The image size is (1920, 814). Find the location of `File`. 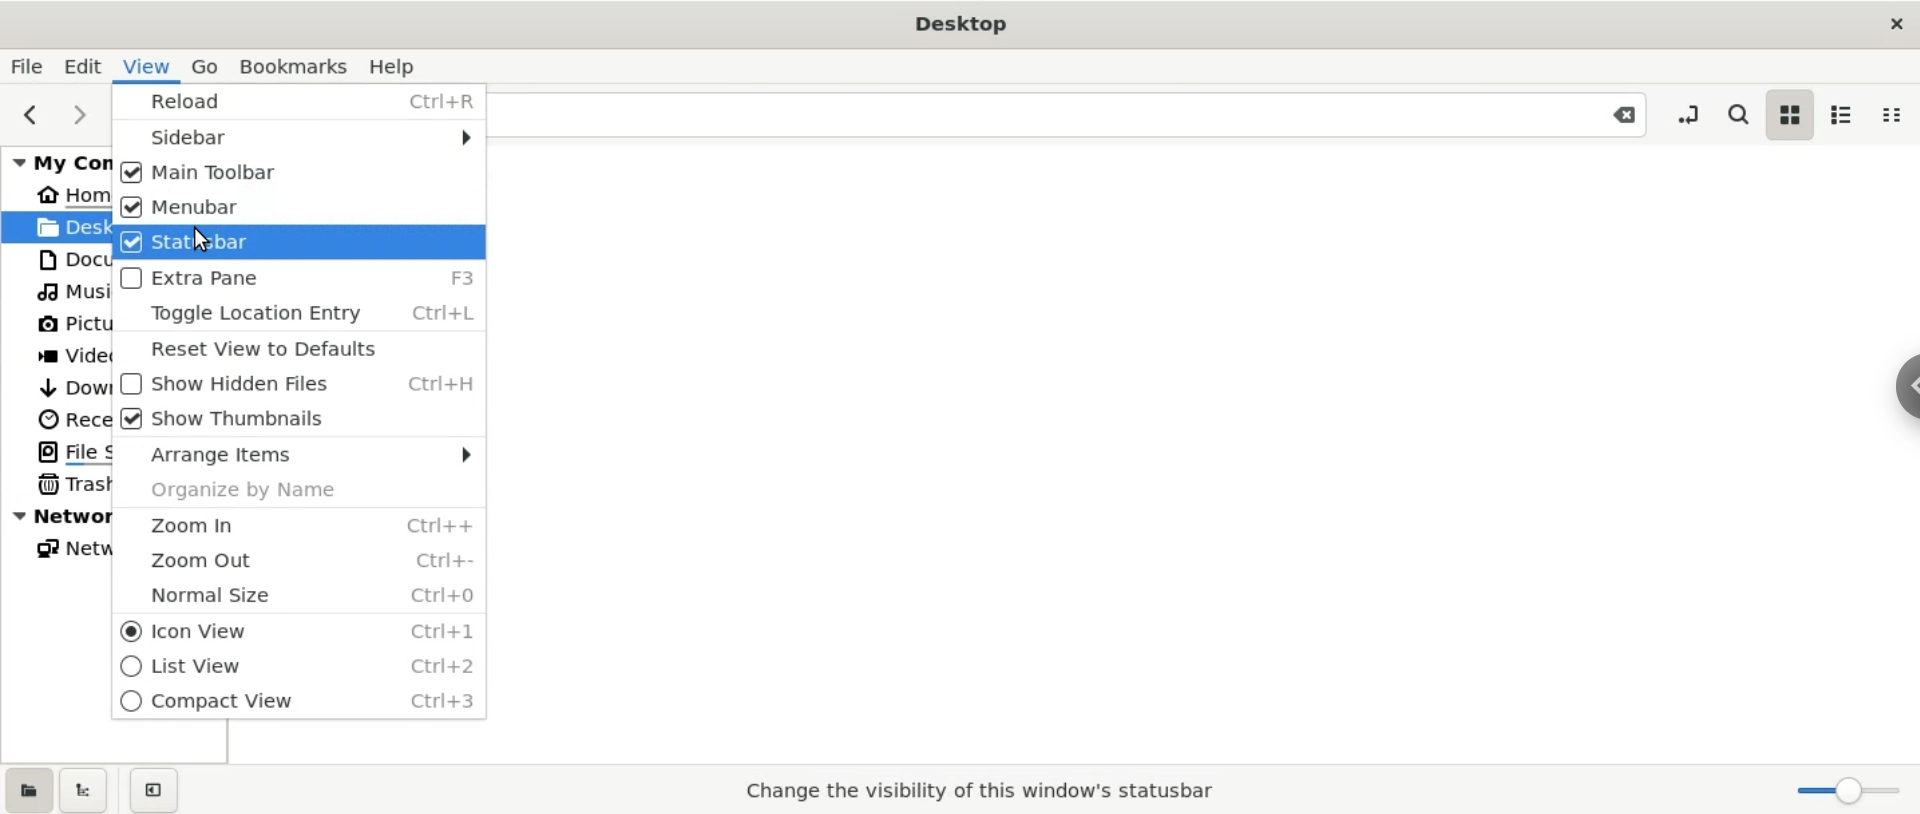

File is located at coordinates (24, 67).